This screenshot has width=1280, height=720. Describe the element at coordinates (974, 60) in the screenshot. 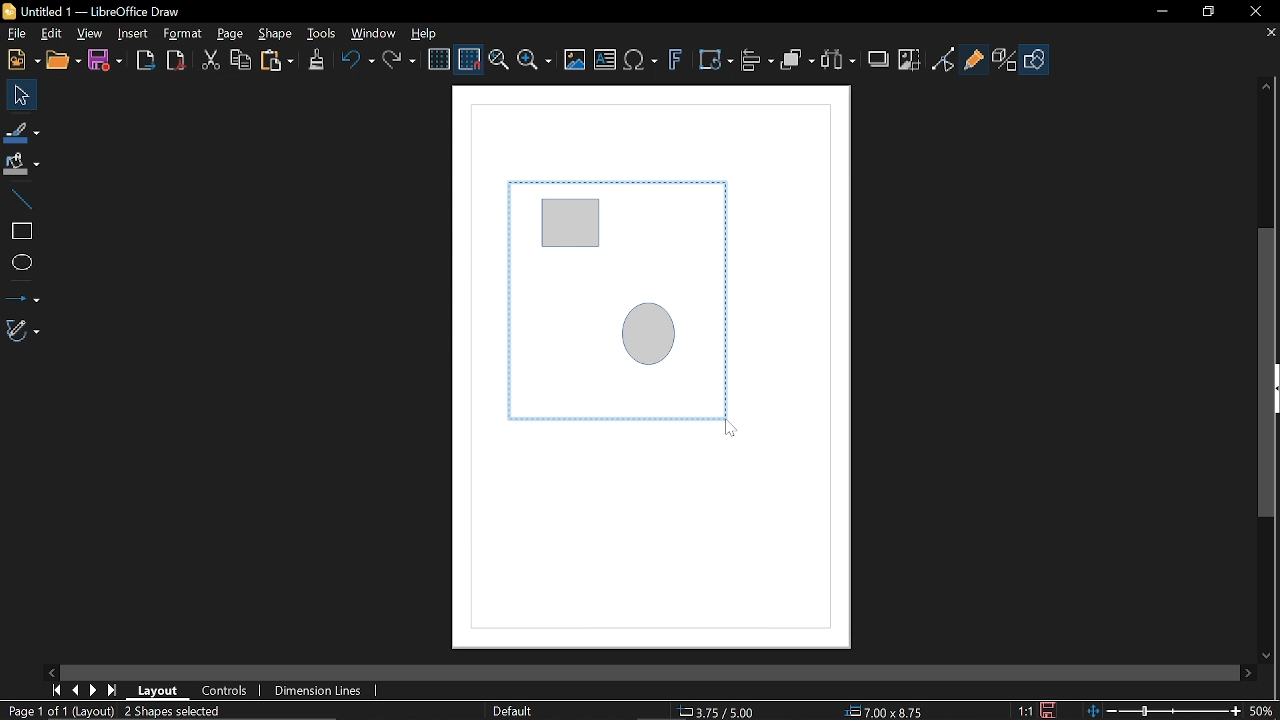

I see `Glue` at that location.